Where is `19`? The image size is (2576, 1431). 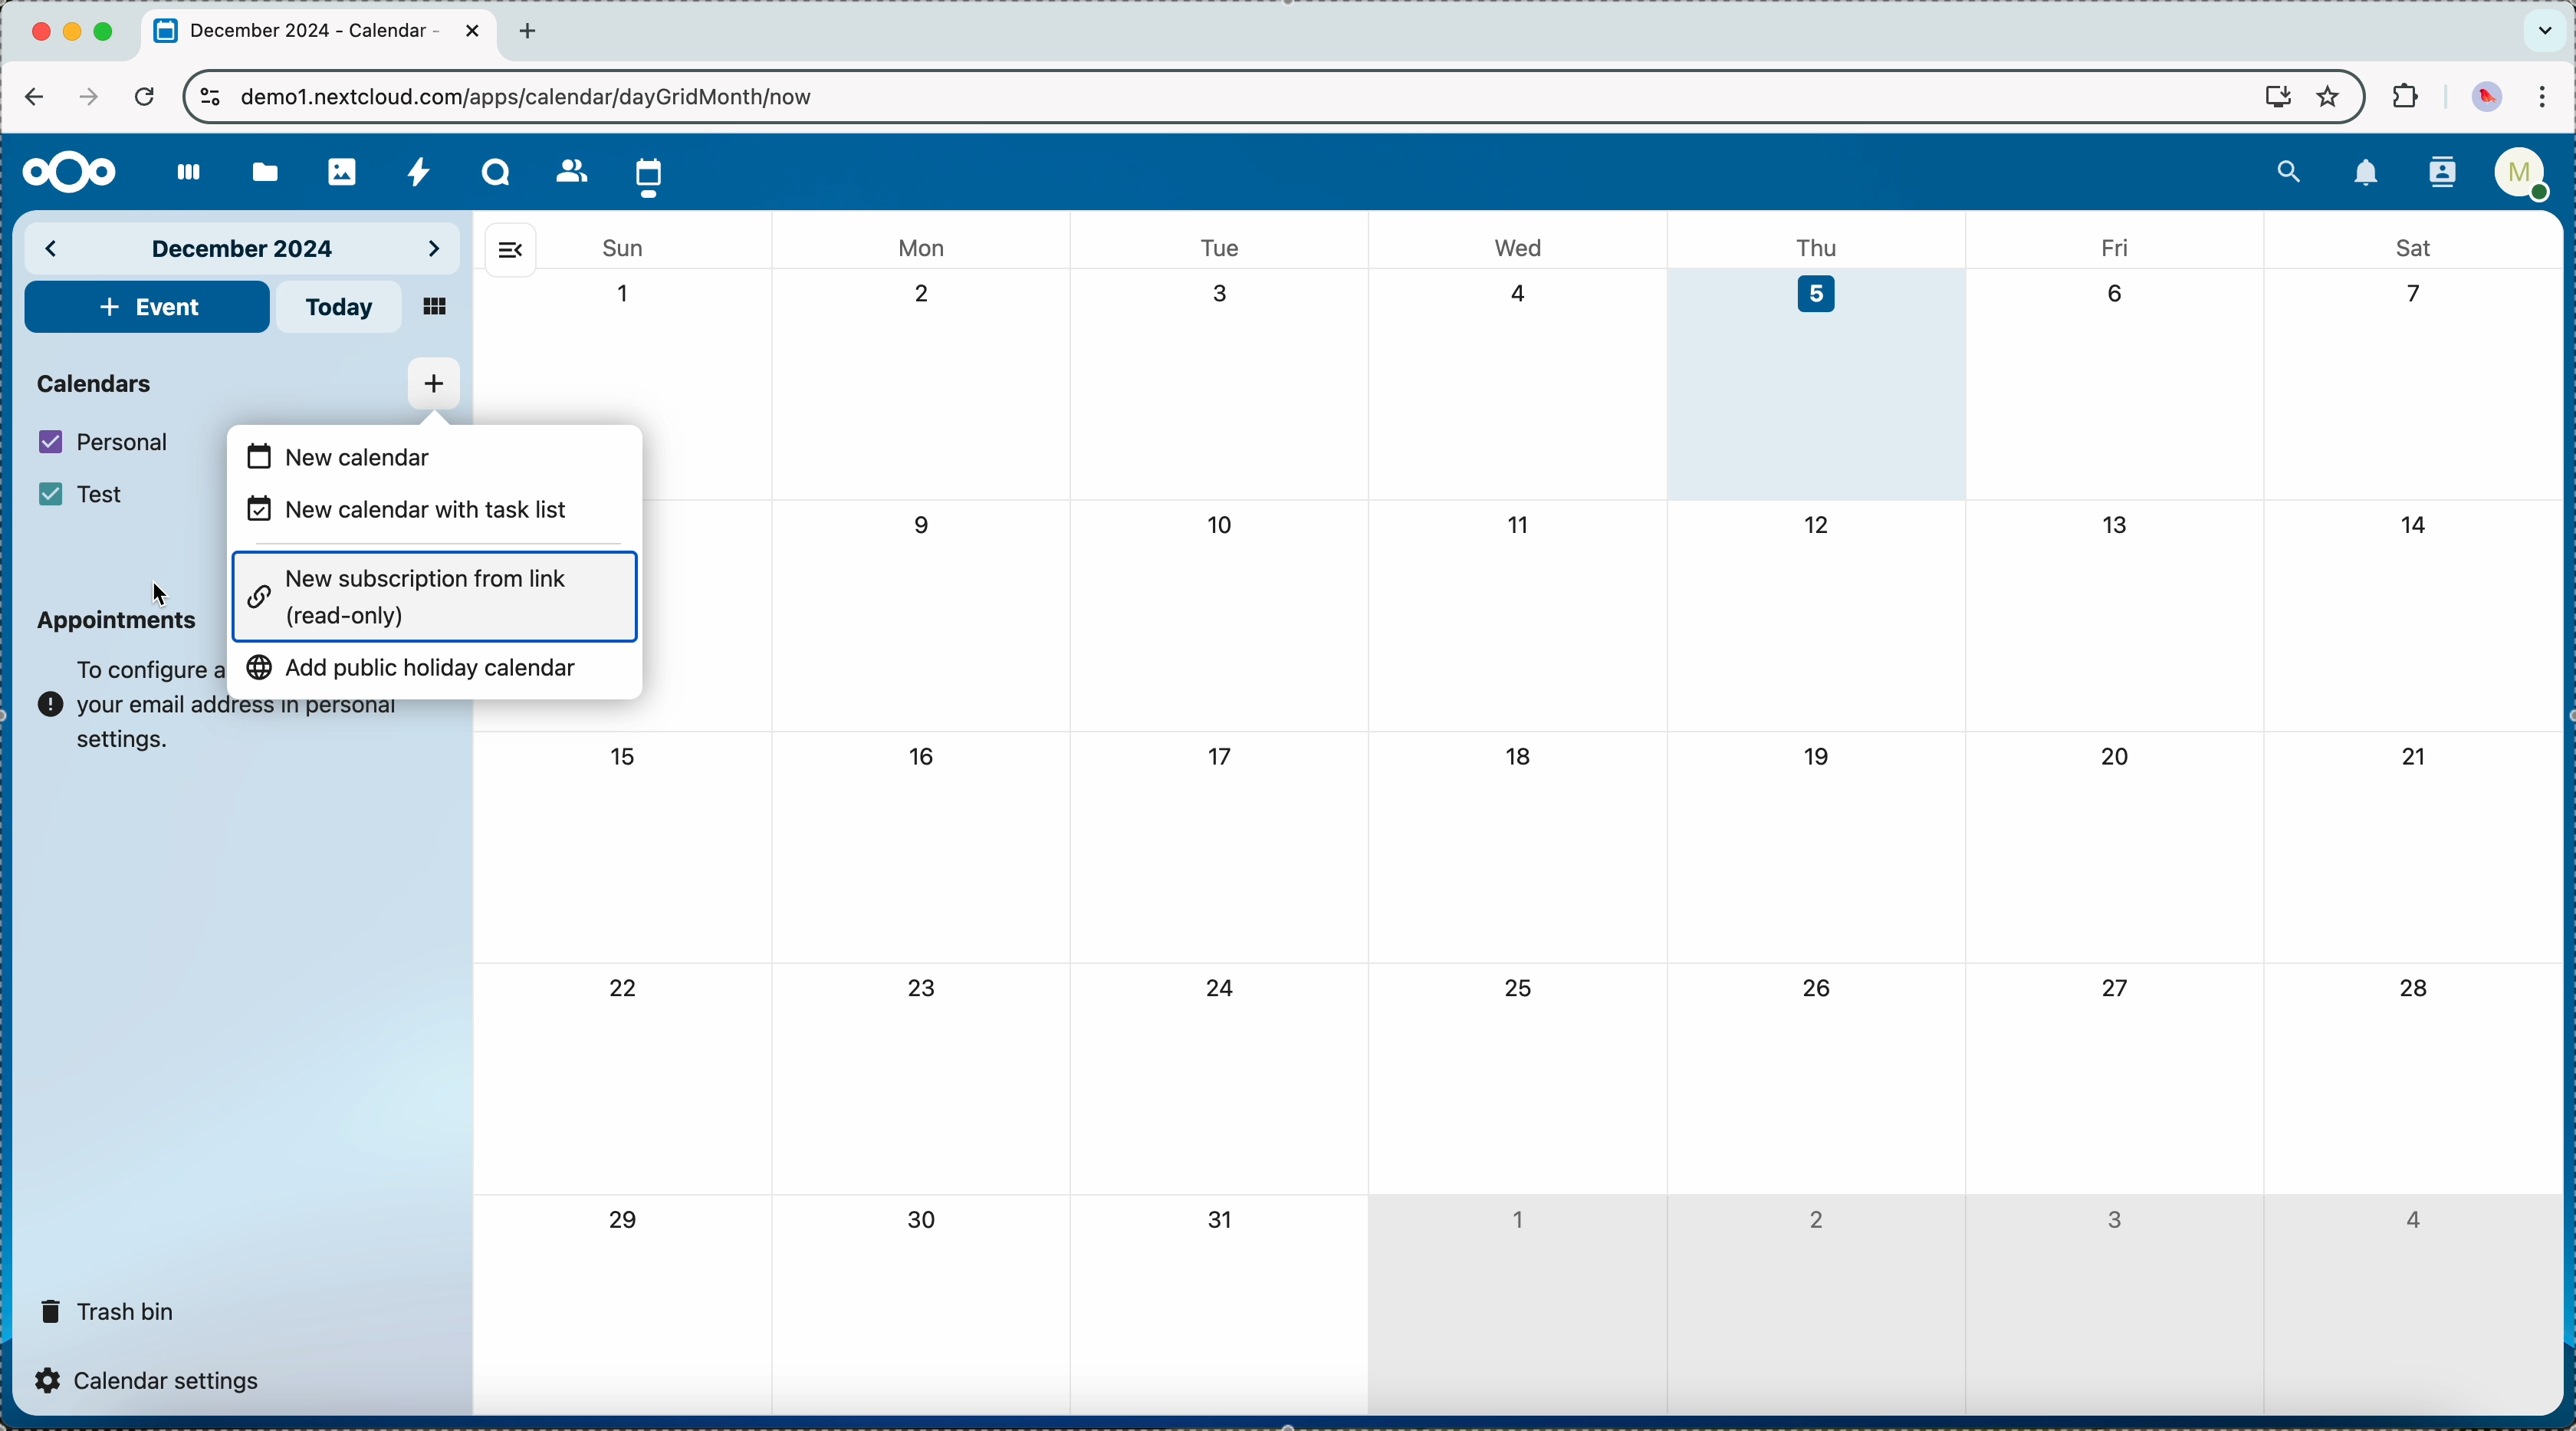 19 is located at coordinates (1818, 755).